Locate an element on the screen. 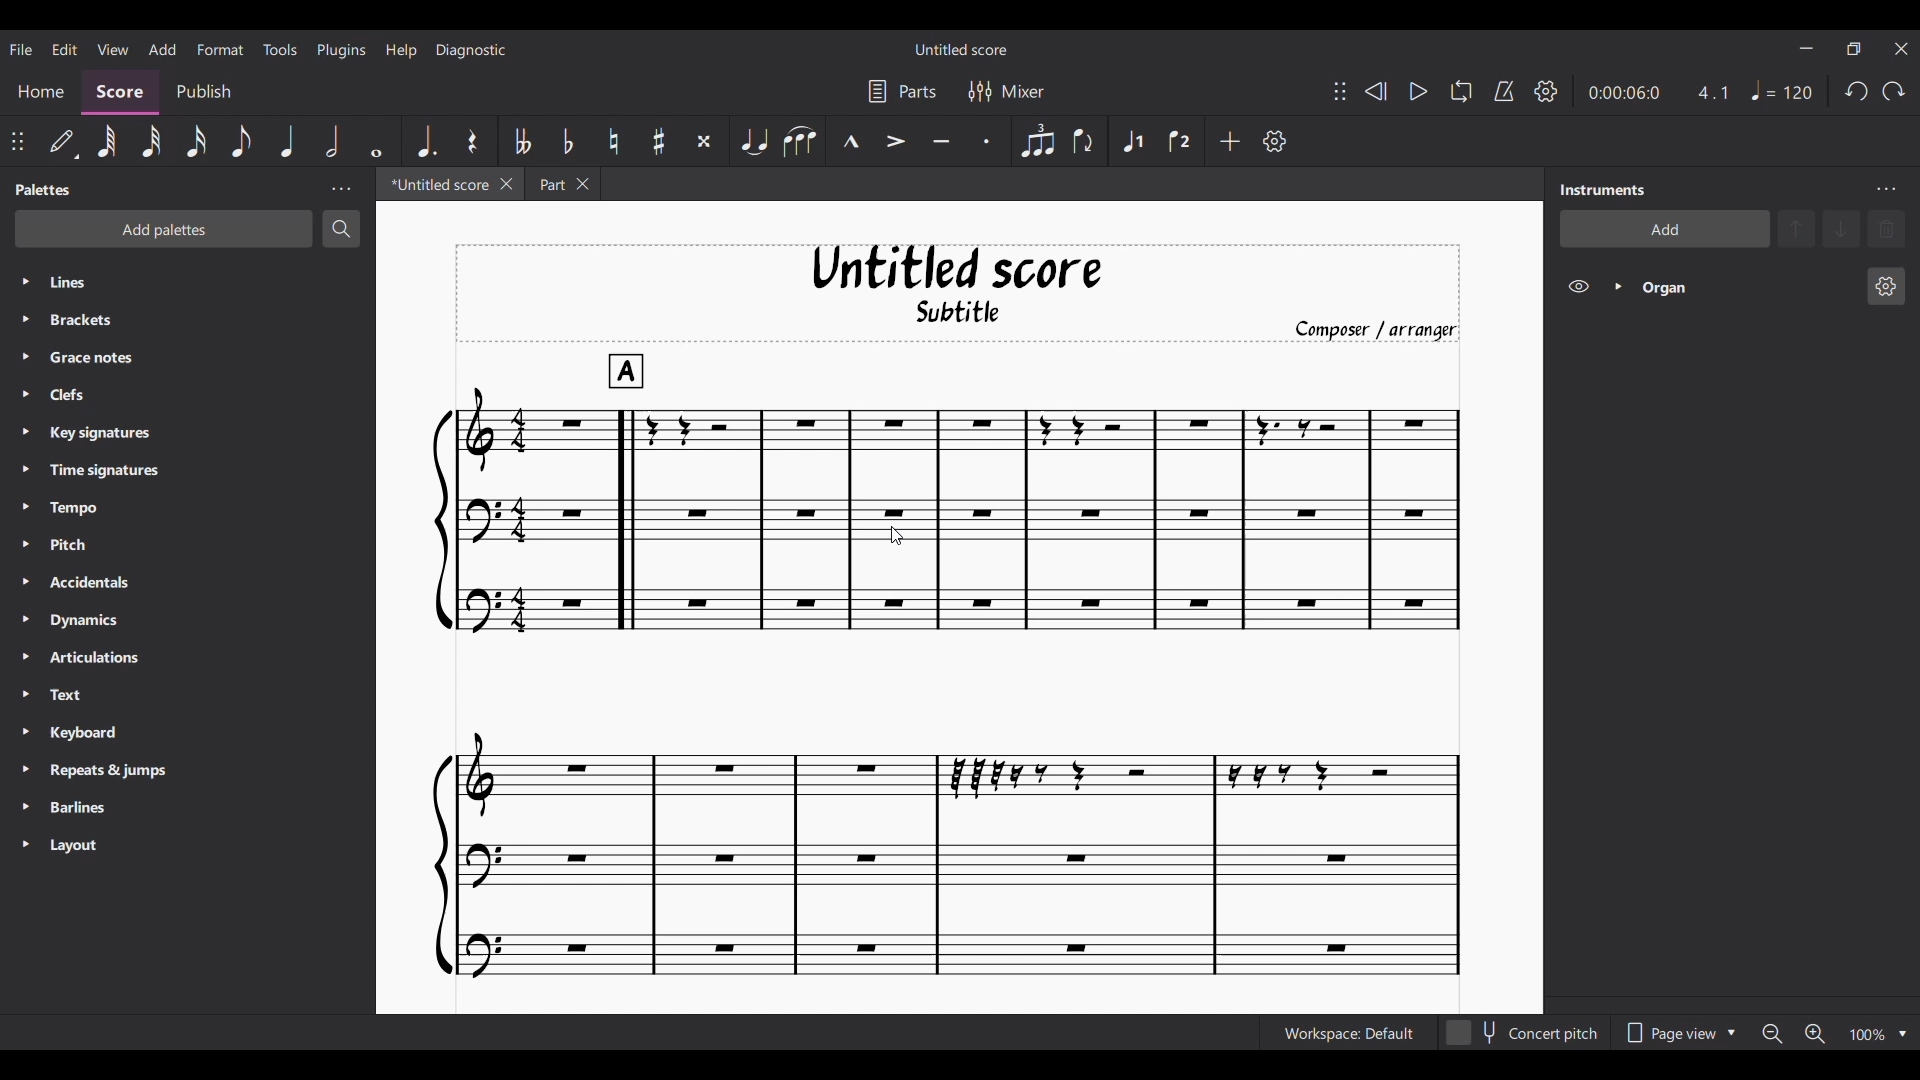  Expand each respective palette is located at coordinates (24, 562).